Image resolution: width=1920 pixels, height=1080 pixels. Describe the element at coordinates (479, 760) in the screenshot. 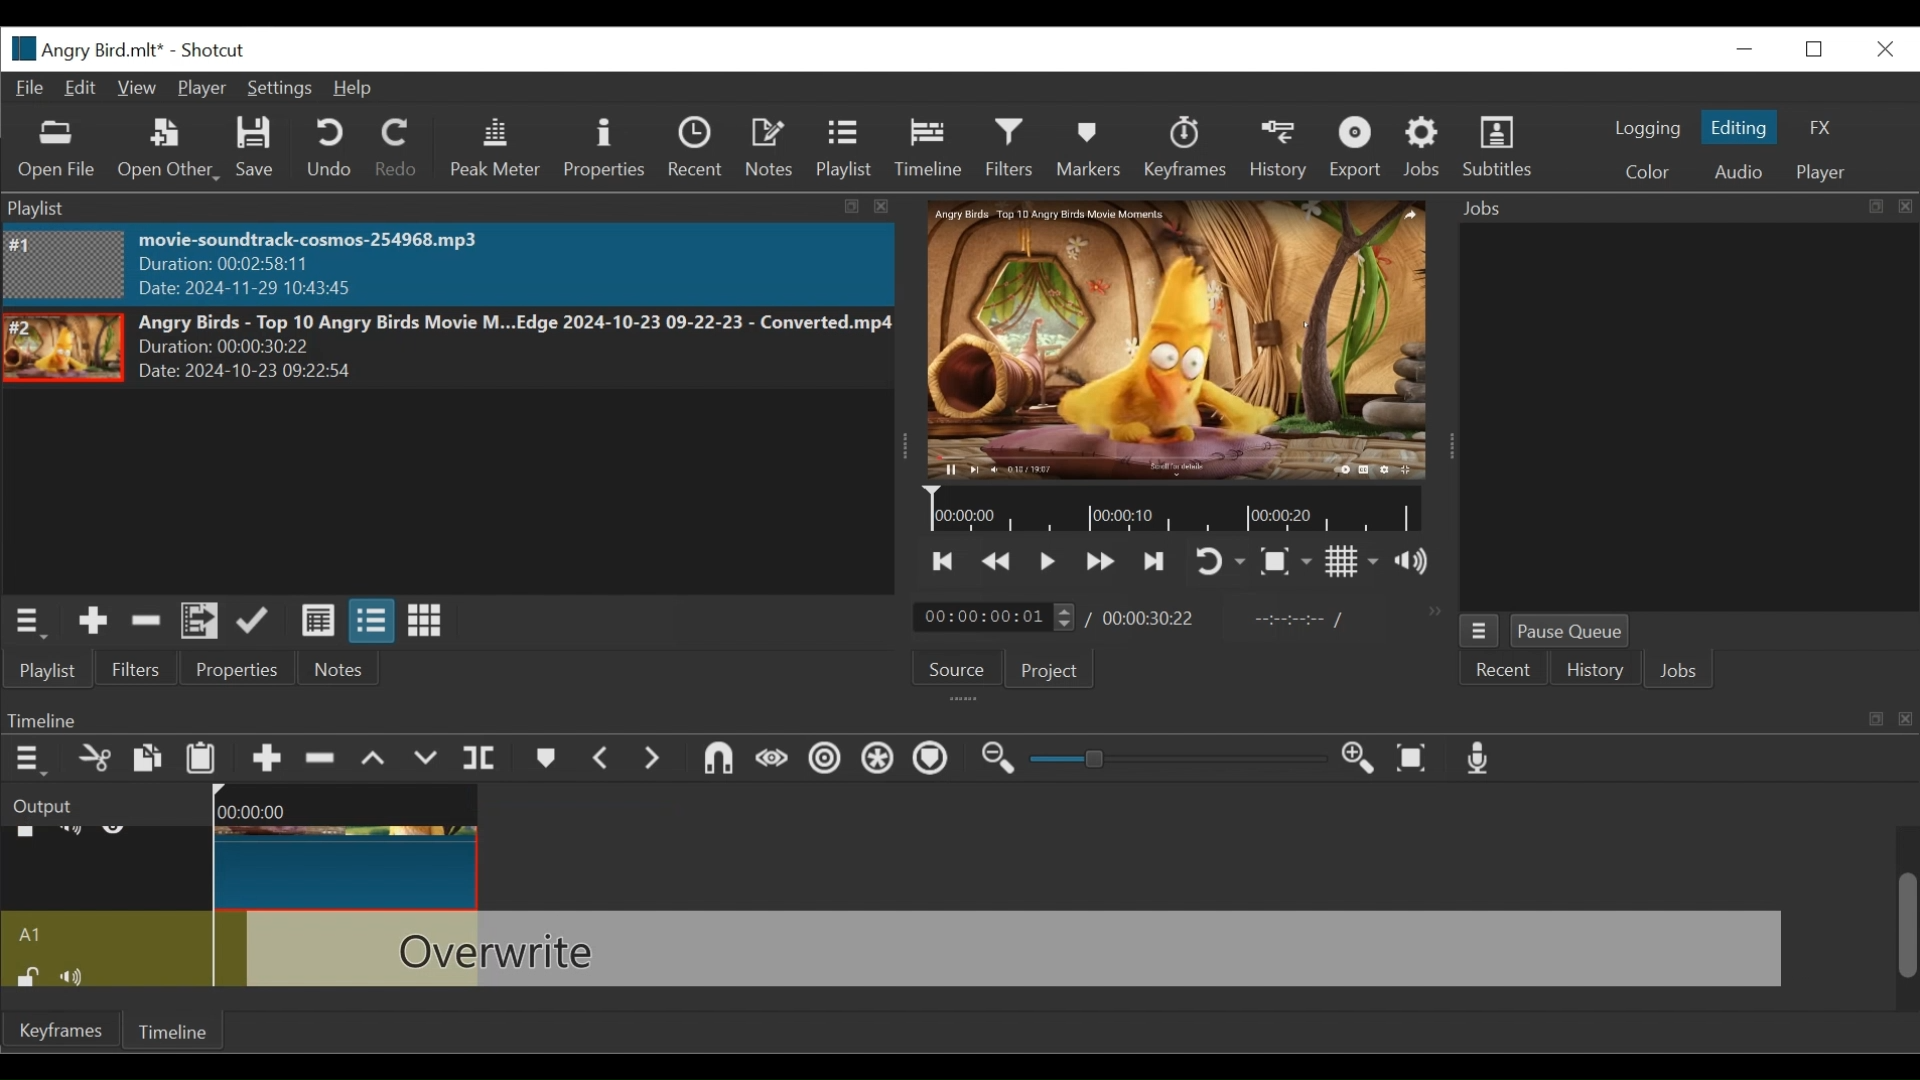

I see `Split Playhead` at that location.